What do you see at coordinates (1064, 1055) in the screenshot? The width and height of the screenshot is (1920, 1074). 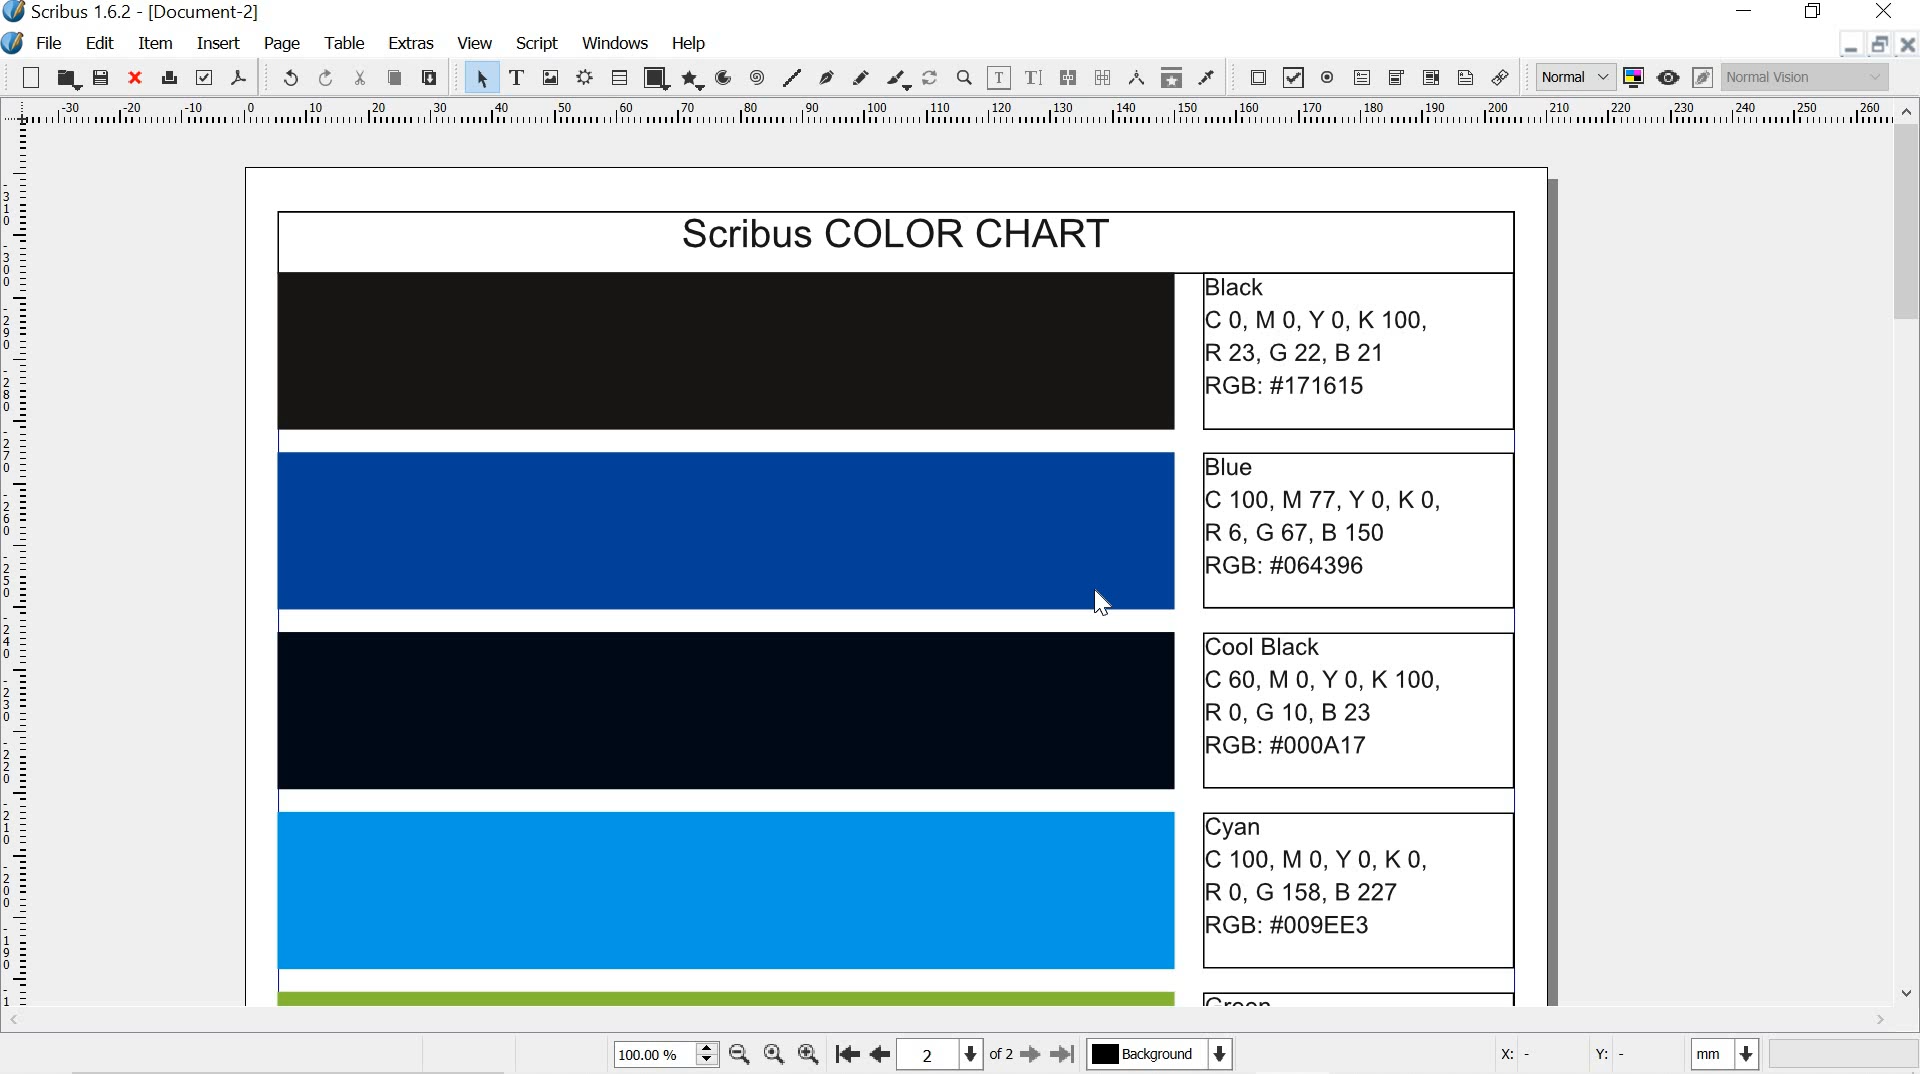 I see `Last page` at bounding box center [1064, 1055].